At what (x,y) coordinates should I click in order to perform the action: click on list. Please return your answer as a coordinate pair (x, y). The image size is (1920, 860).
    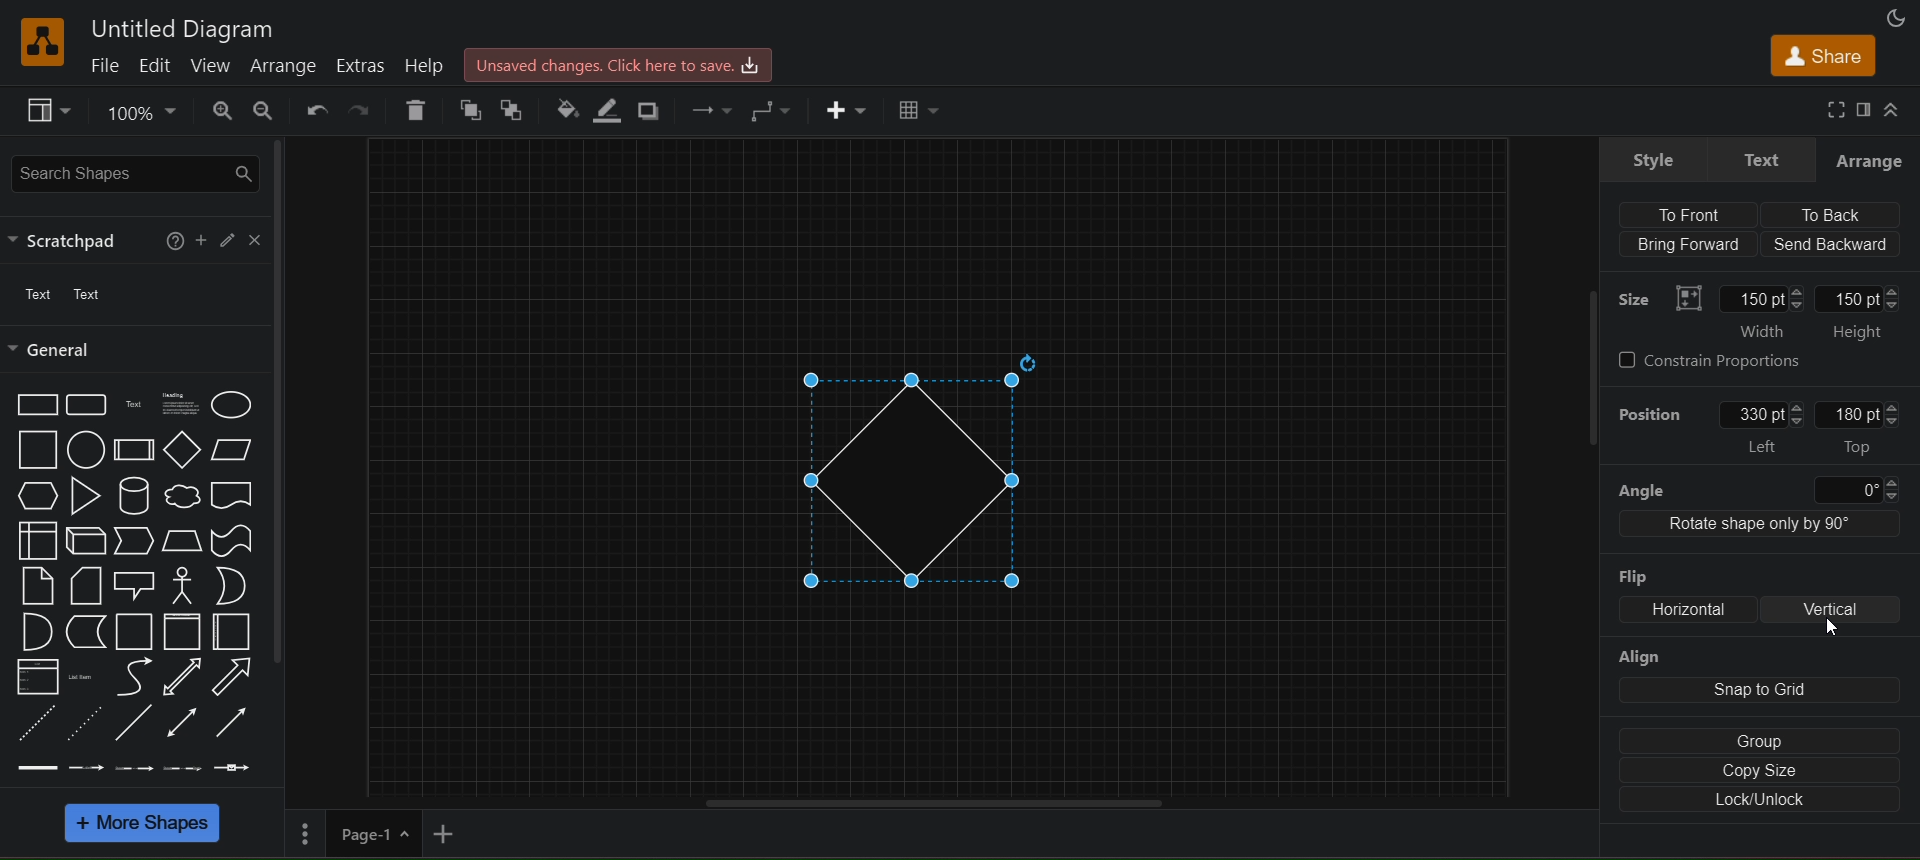
    Looking at the image, I should click on (34, 677).